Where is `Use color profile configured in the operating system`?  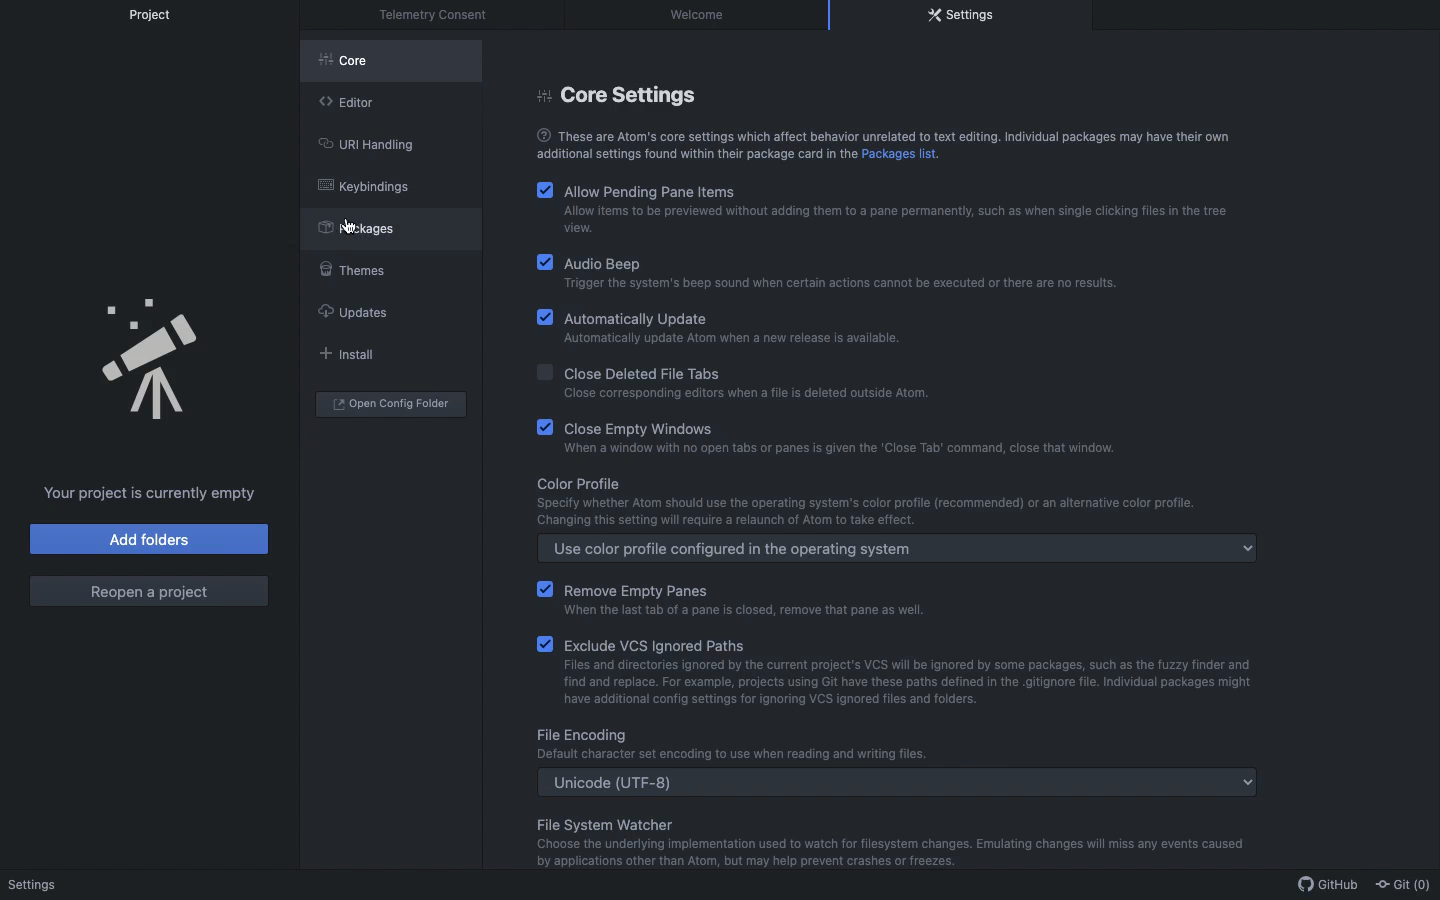
Use color profile configured in the operating system is located at coordinates (900, 550).